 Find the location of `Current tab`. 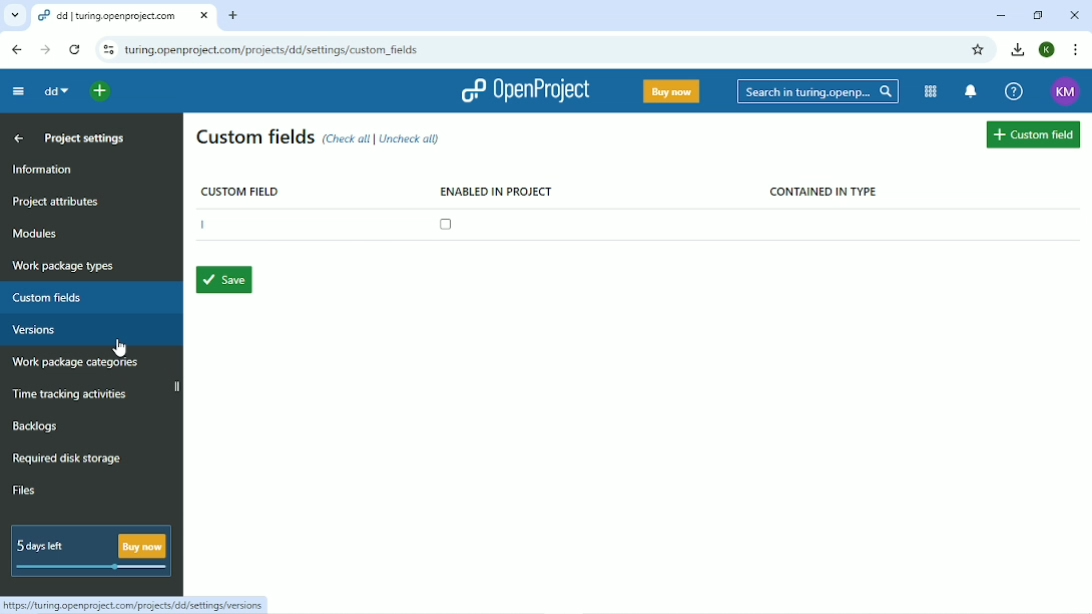

Current tab is located at coordinates (124, 15).